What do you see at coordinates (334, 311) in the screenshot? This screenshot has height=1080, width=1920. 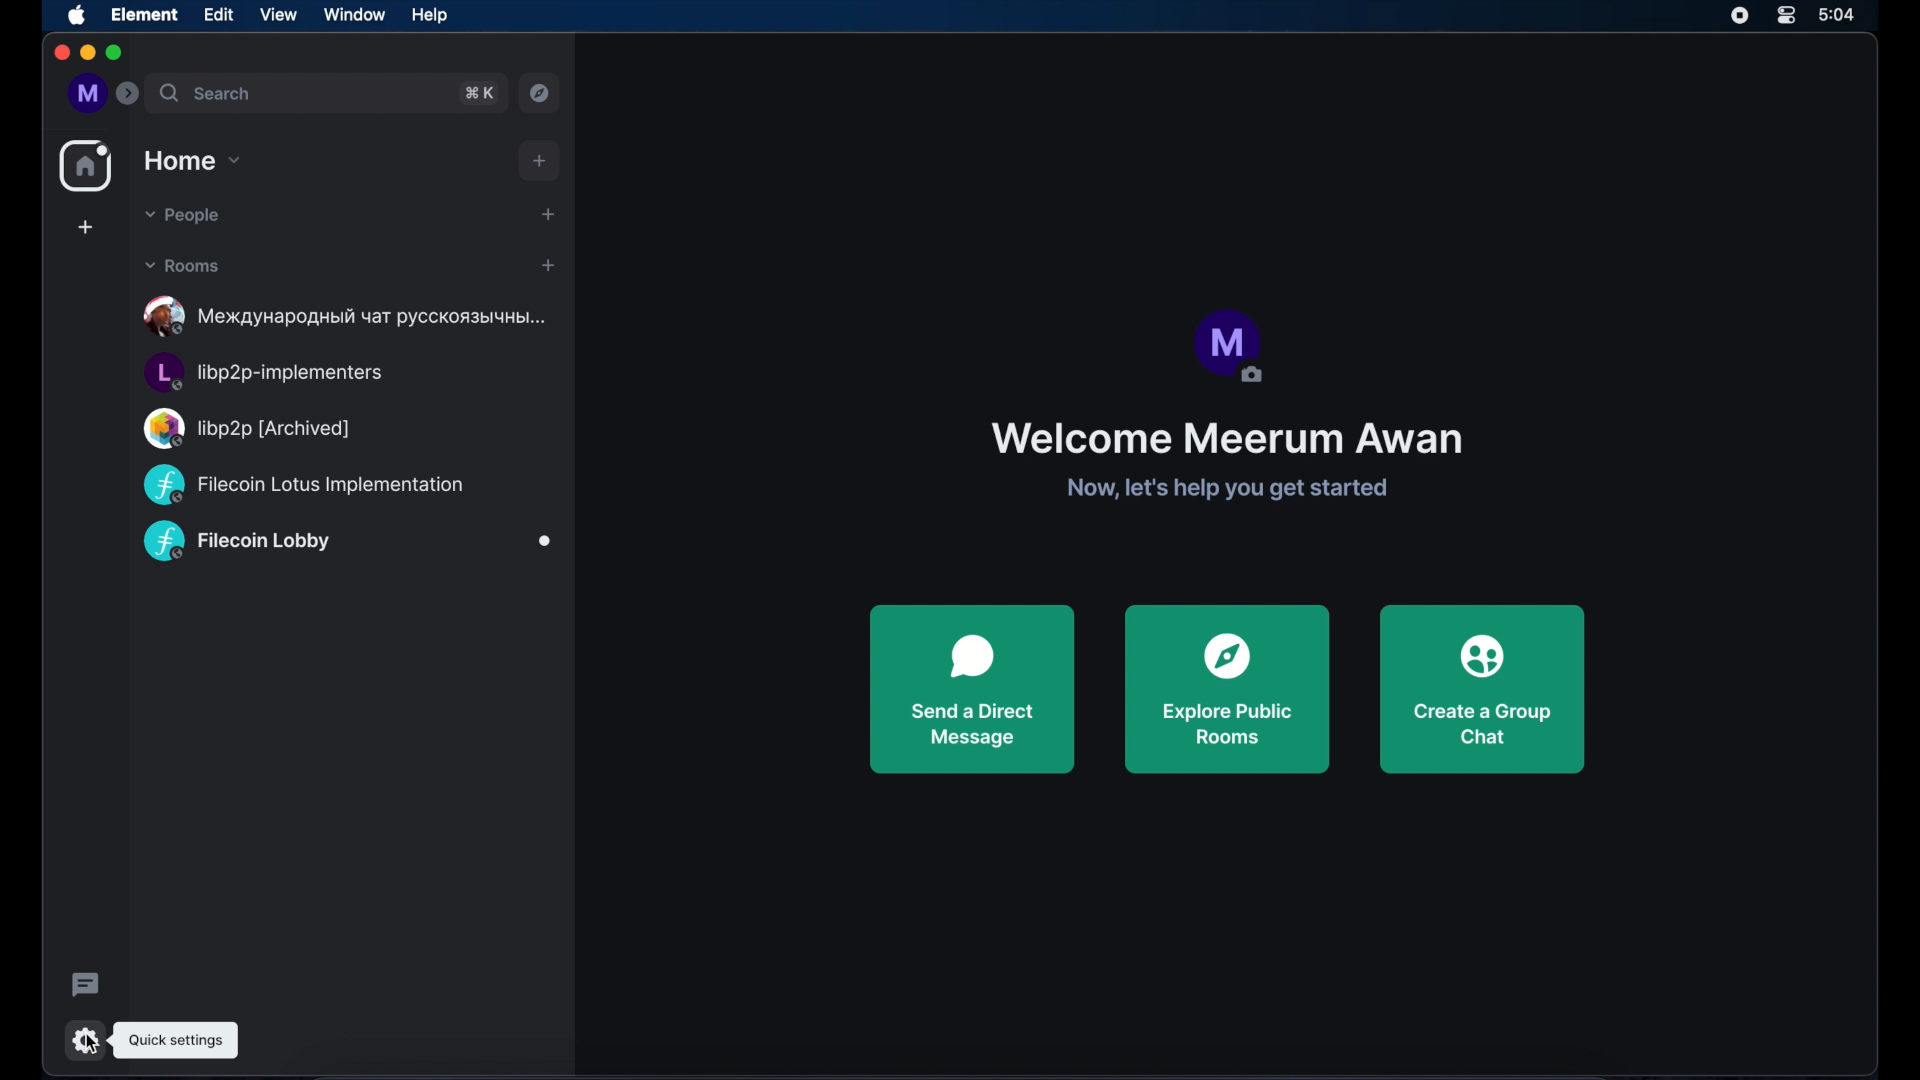 I see `(6) Me>XAyHapOoAHblil YaT PyCCKOA3bIYHBL...` at bounding box center [334, 311].